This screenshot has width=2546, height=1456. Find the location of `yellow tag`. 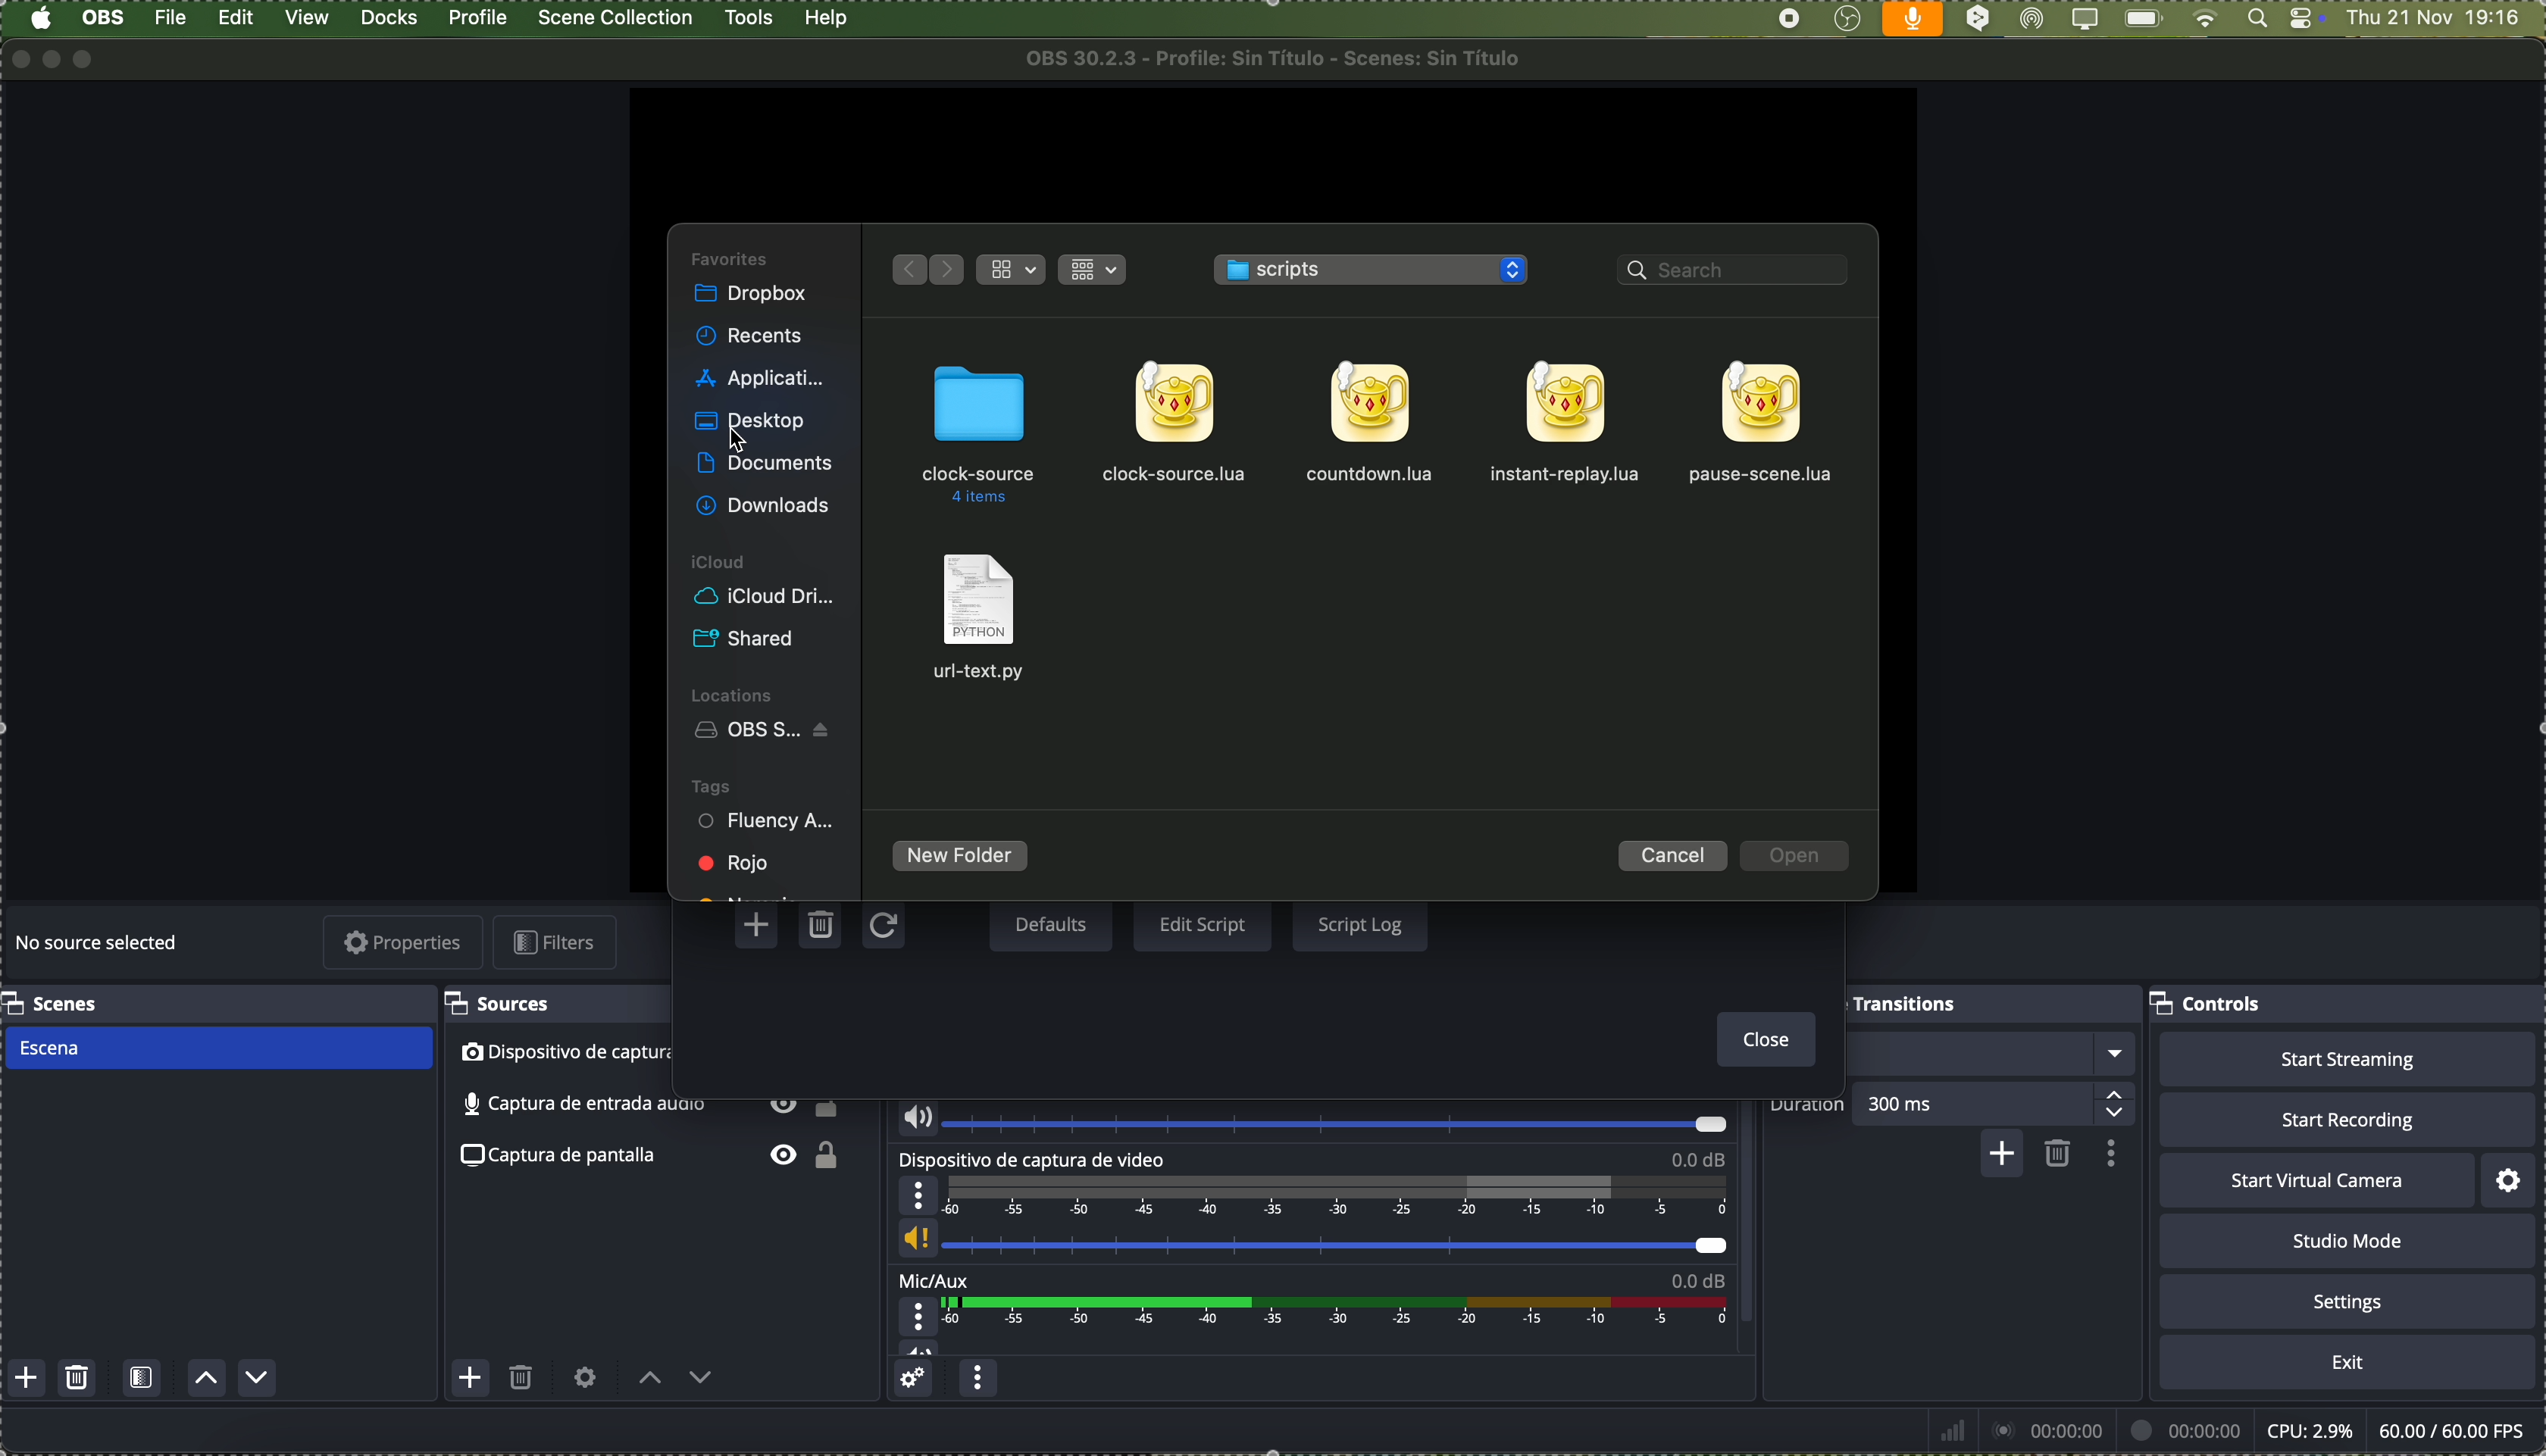

yellow tag is located at coordinates (748, 892).